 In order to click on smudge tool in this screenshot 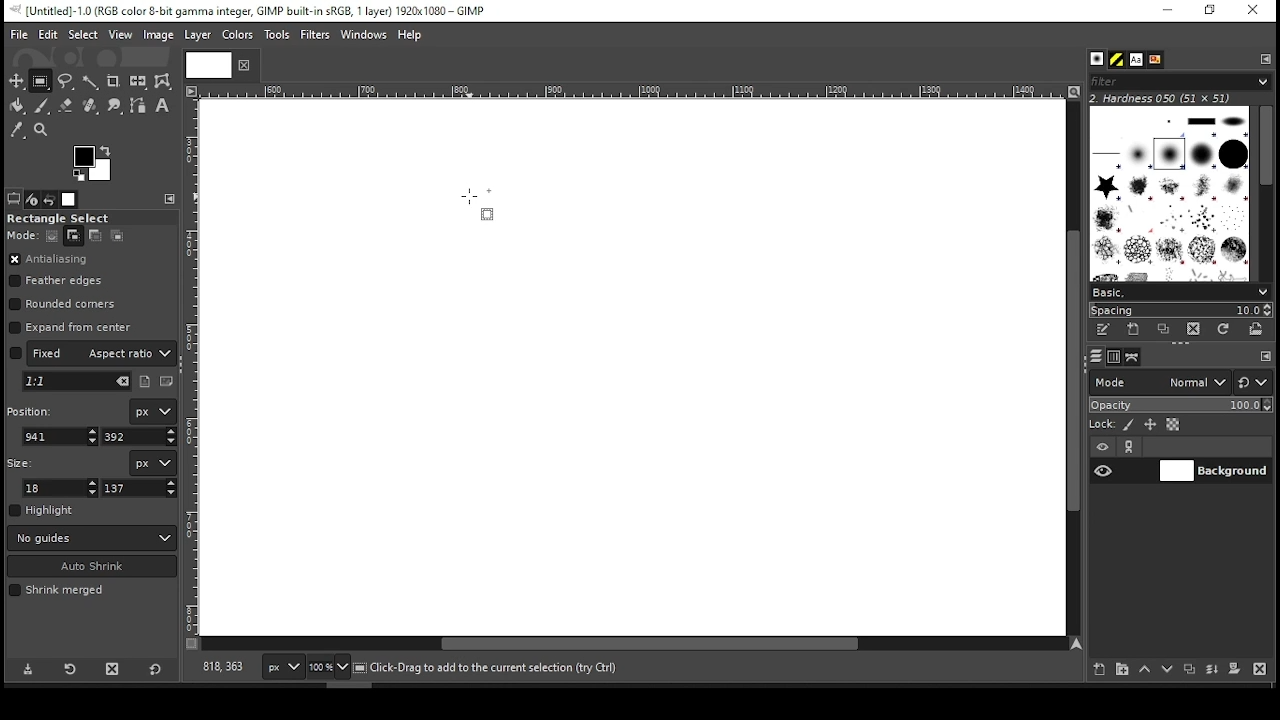, I will do `click(116, 106)`.